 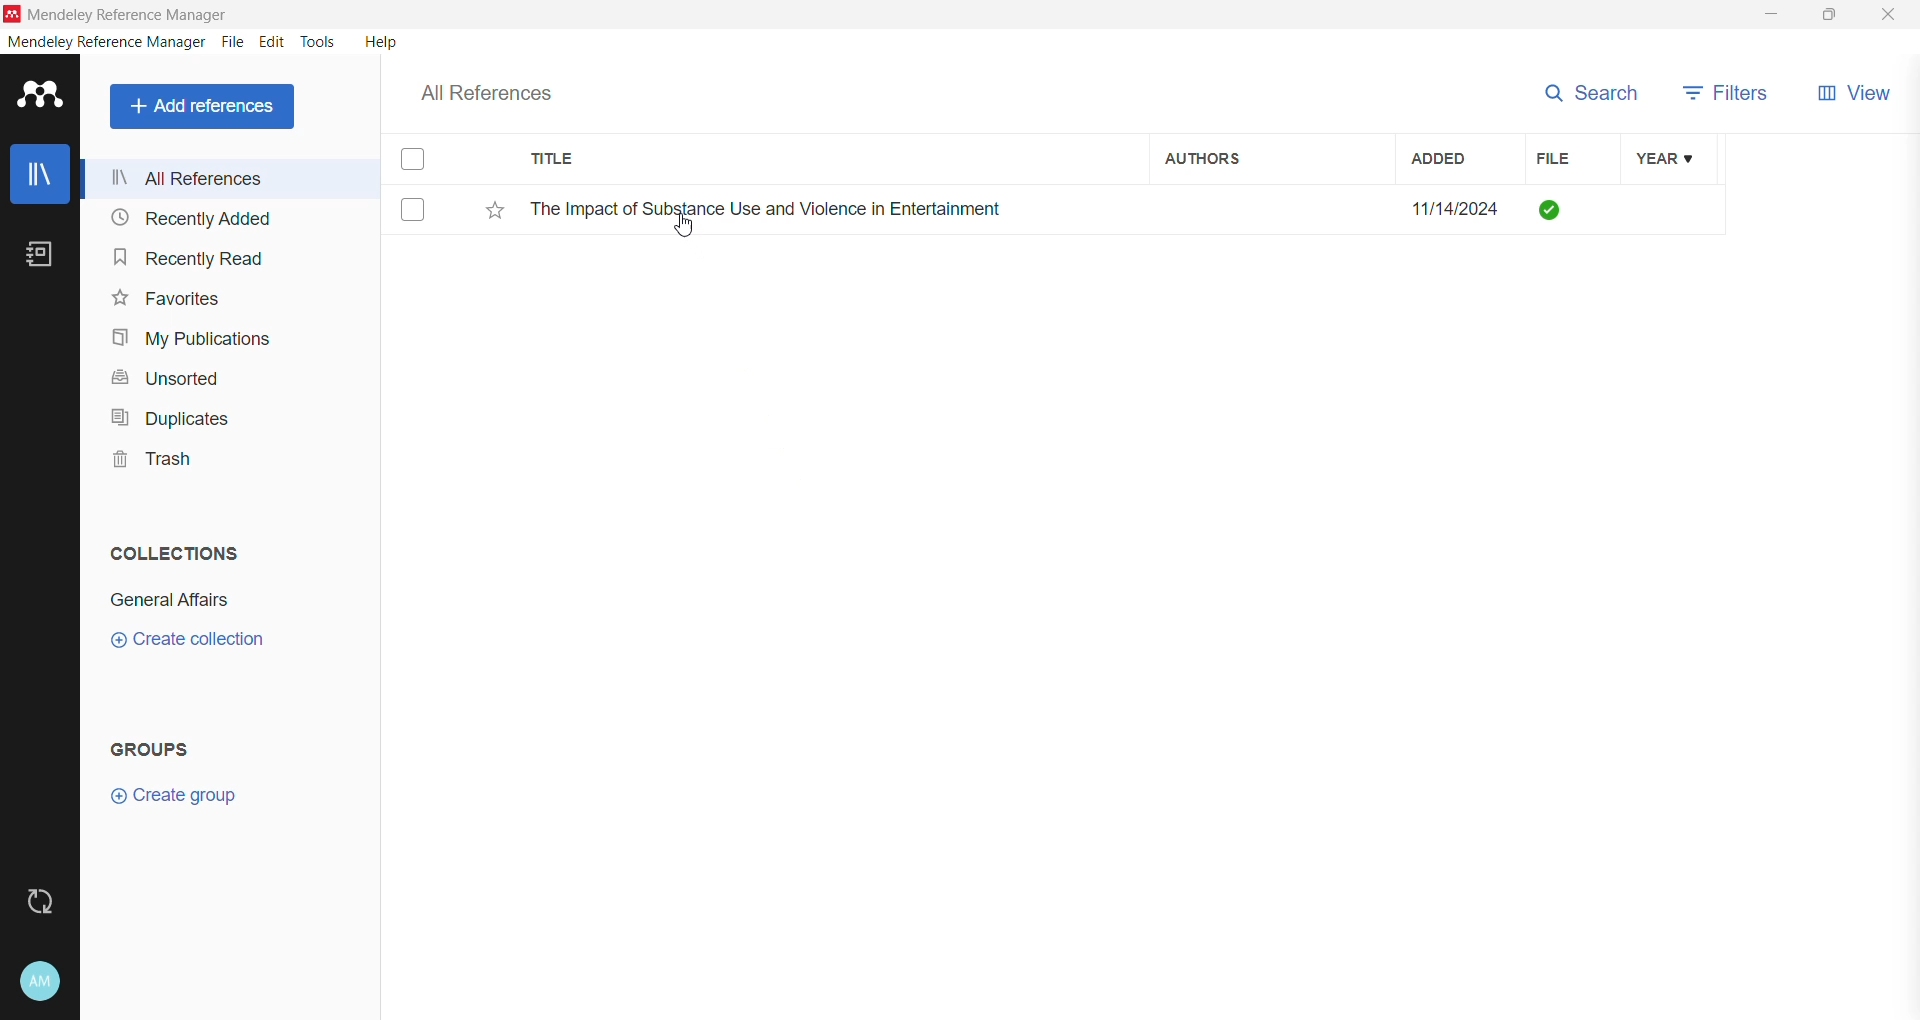 I want to click on File, so click(x=233, y=43).